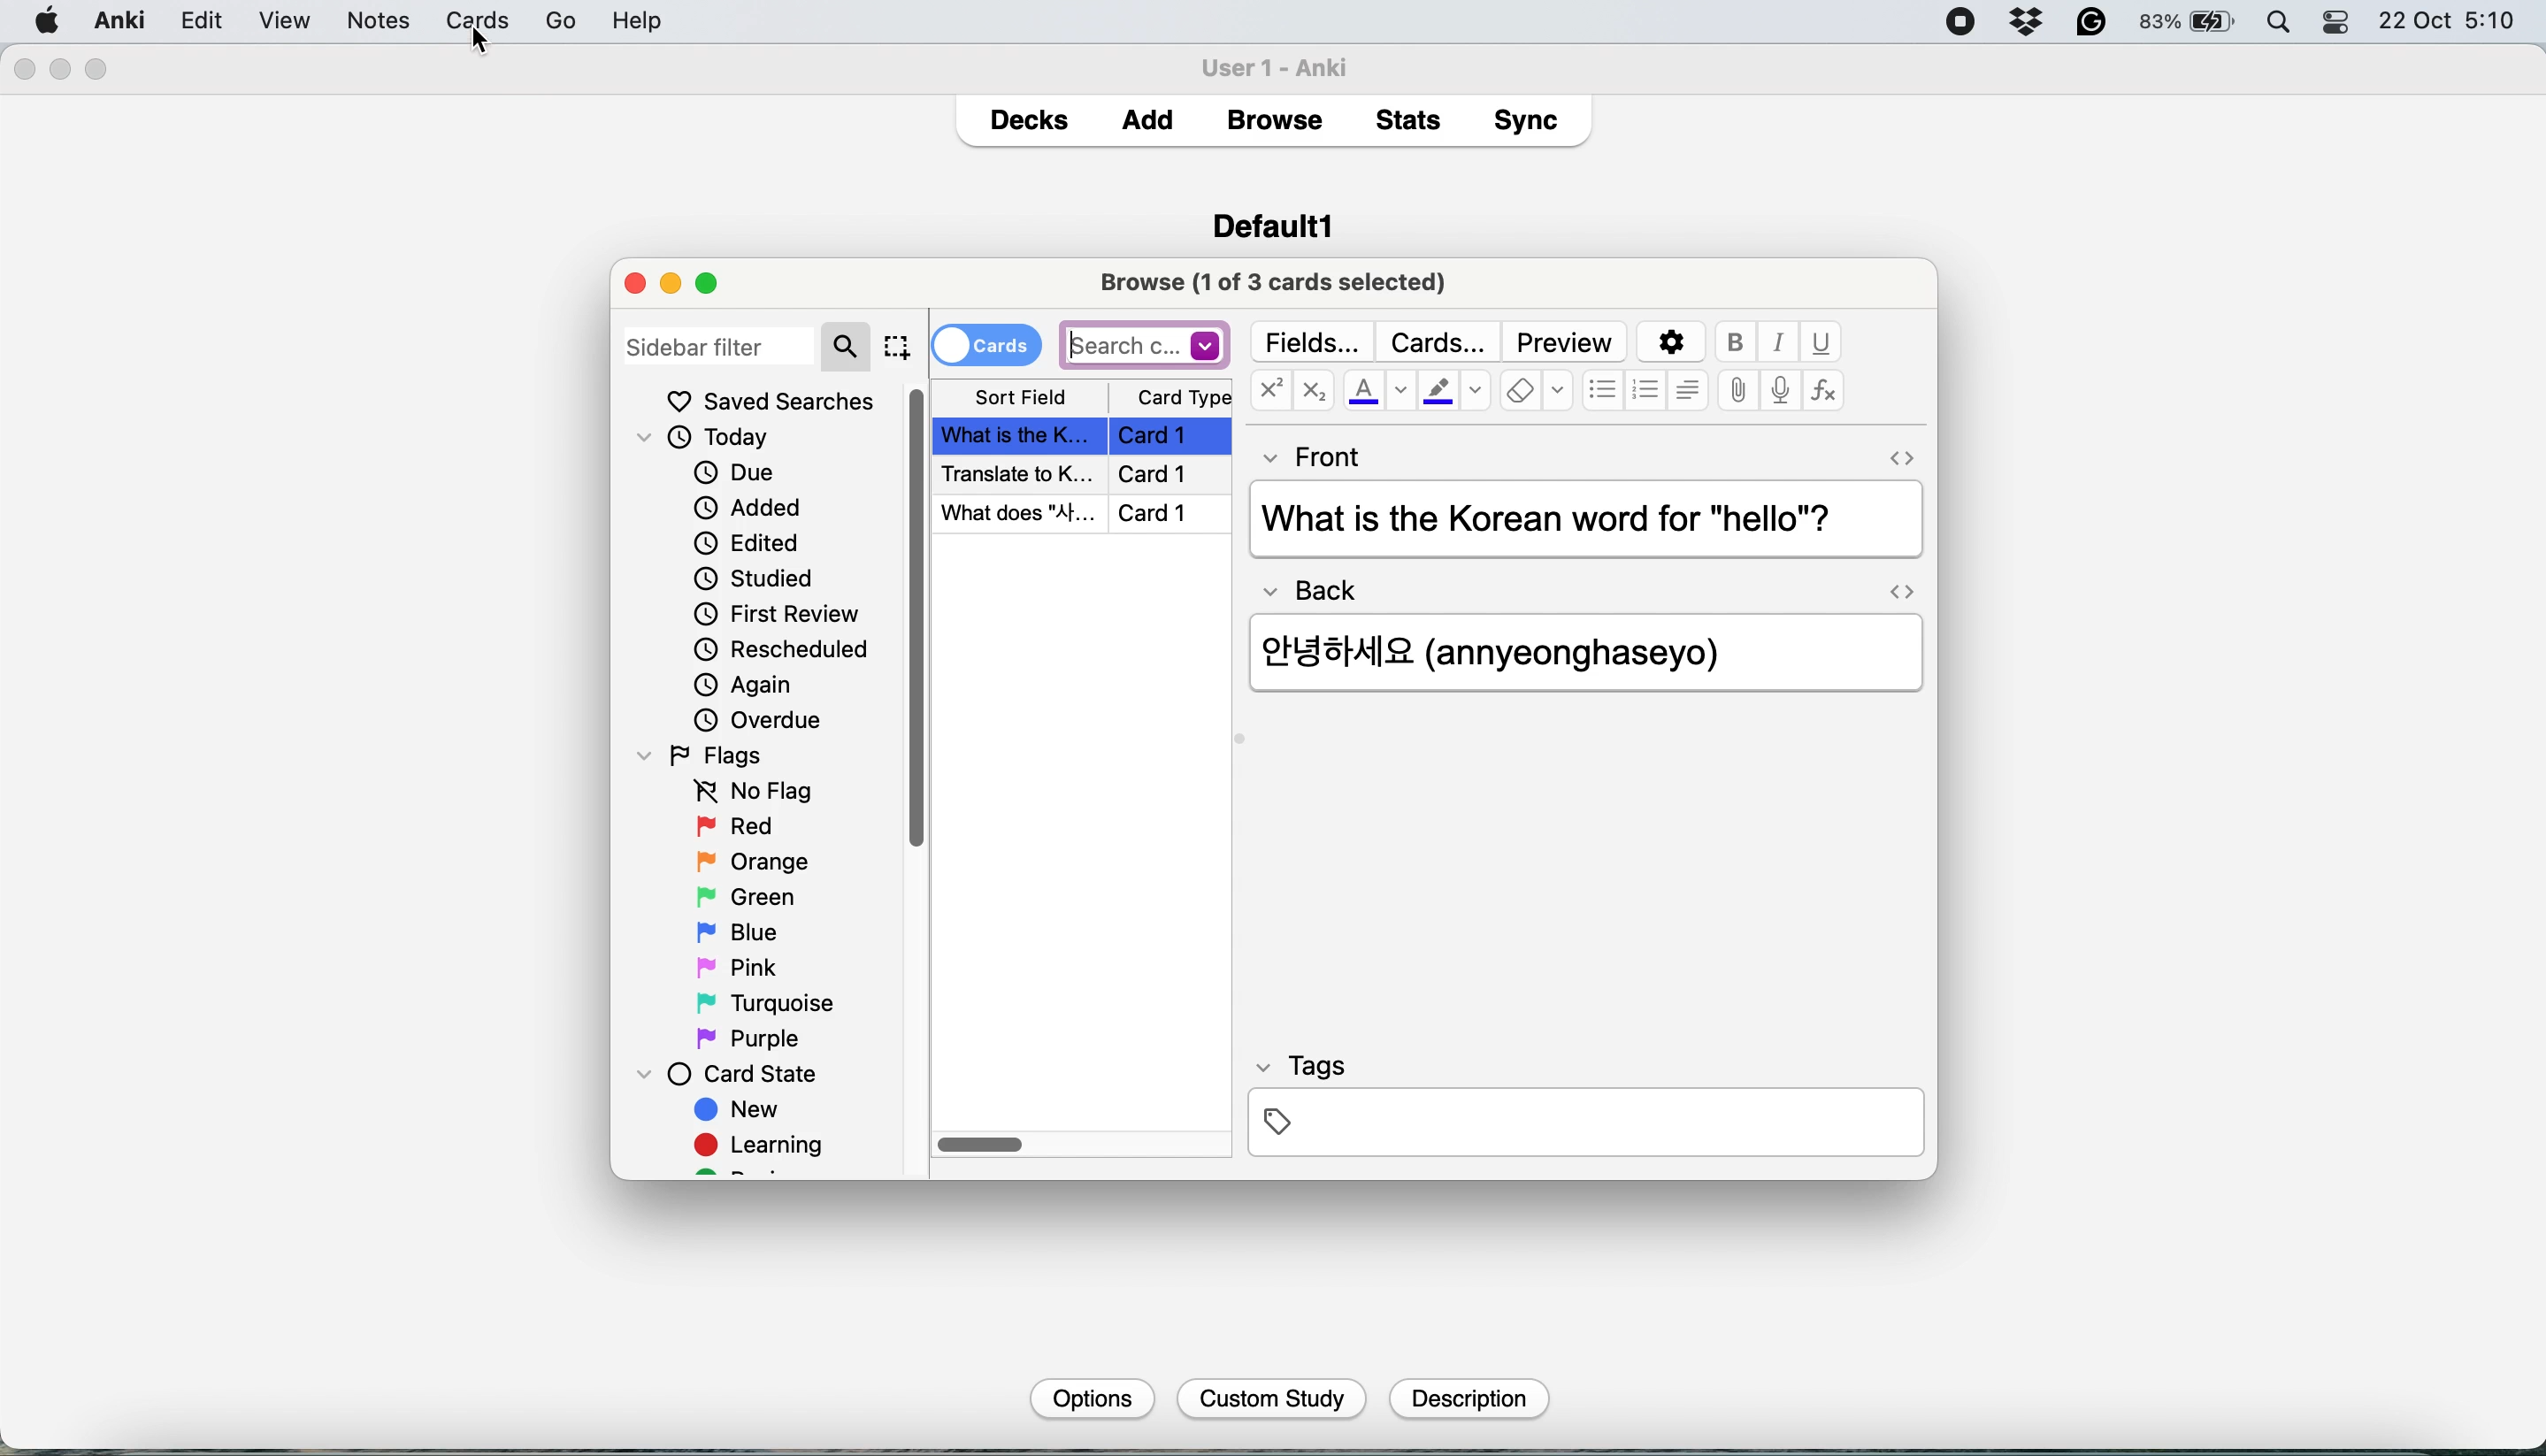 The image size is (2546, 1456). What do you see at coordinates (752, 930) in the screenshot?
I see `blue` at bounding box center [752, 930].